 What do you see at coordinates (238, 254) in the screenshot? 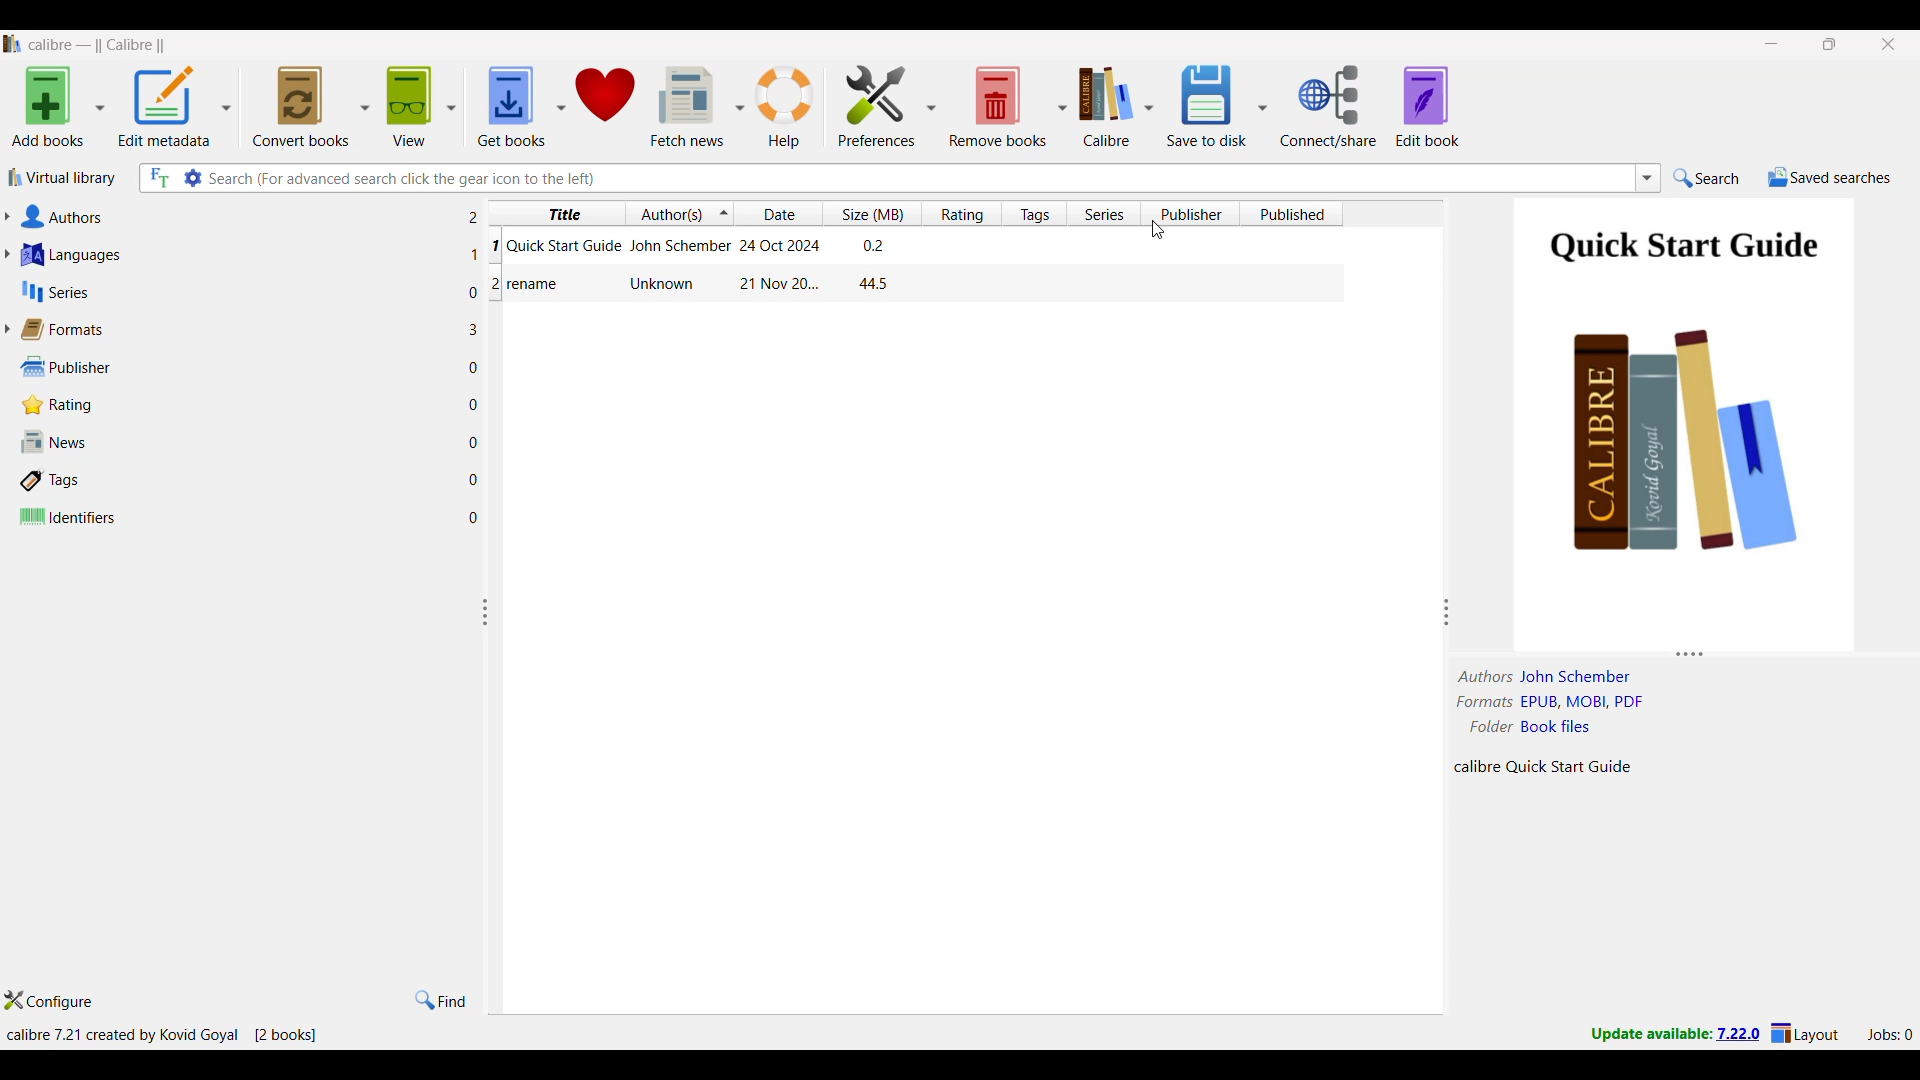
I see `Languages` at bounding box center [238, 254].